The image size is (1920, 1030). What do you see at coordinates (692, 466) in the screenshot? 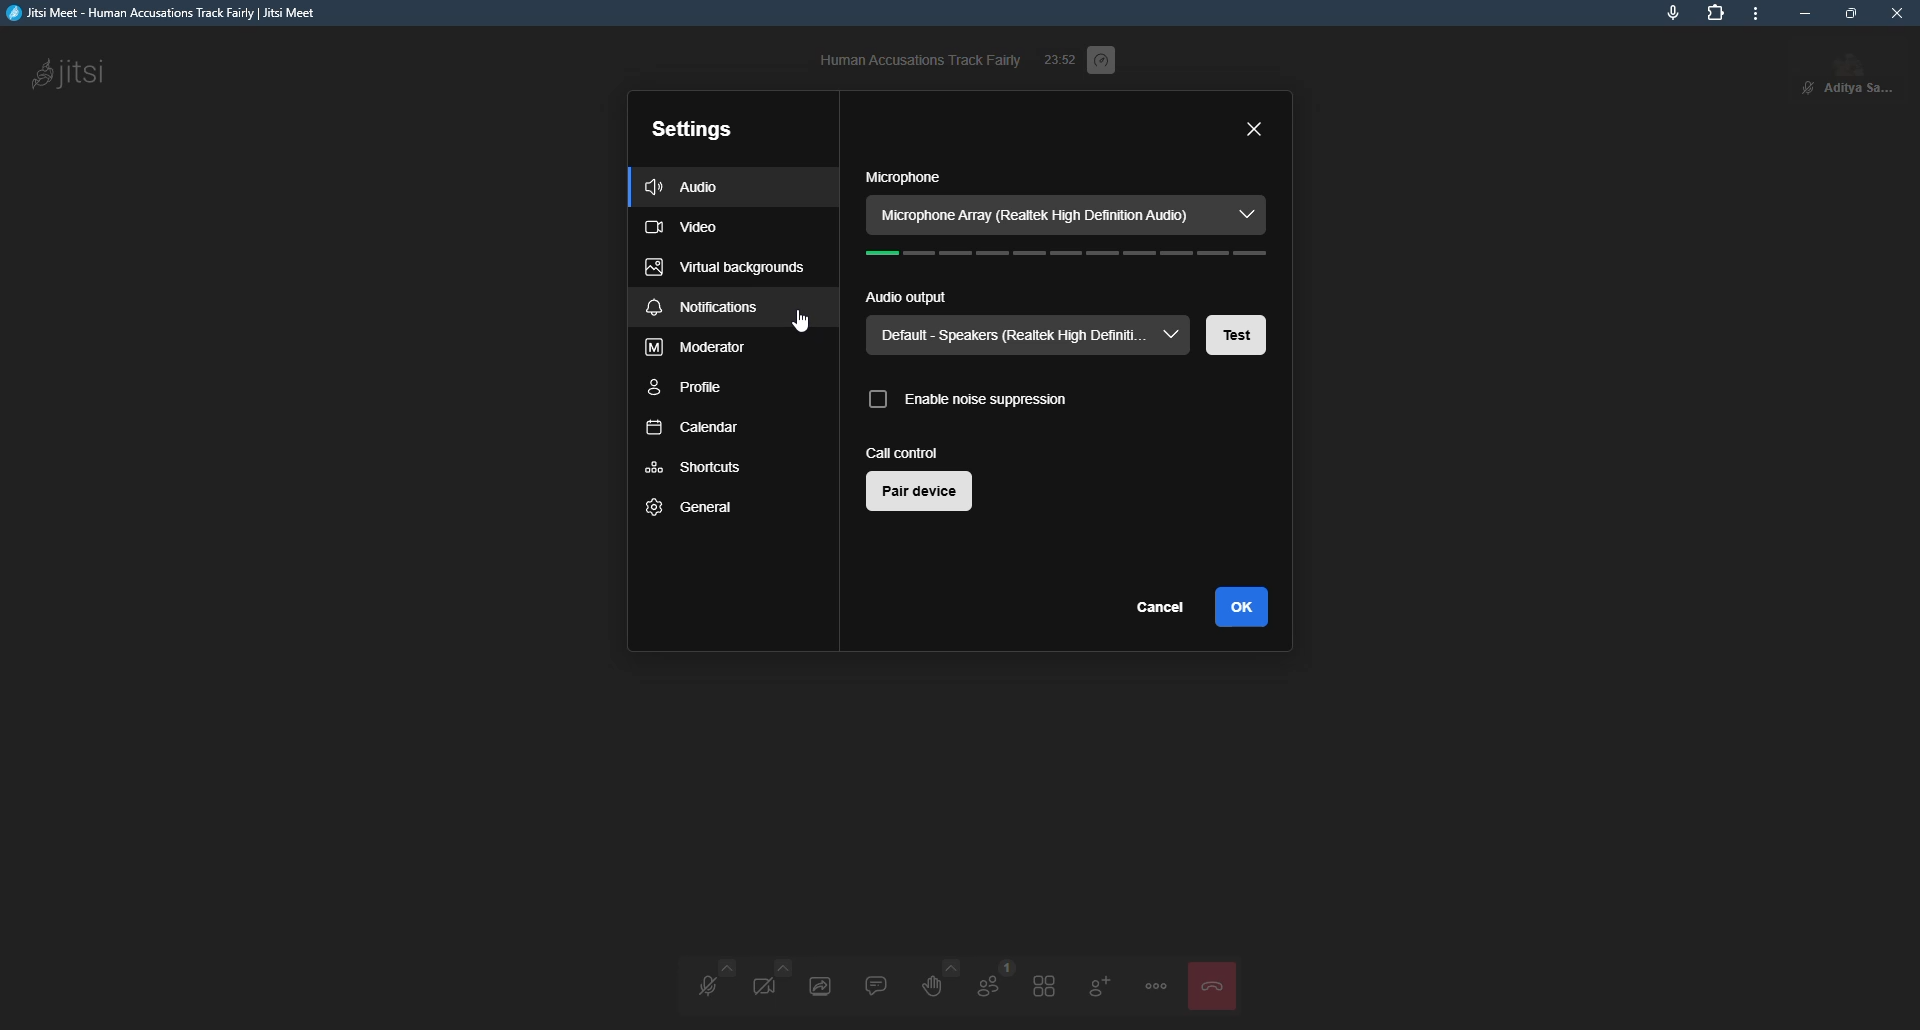
I see `shortcuts` at bounding box center [692, 466].